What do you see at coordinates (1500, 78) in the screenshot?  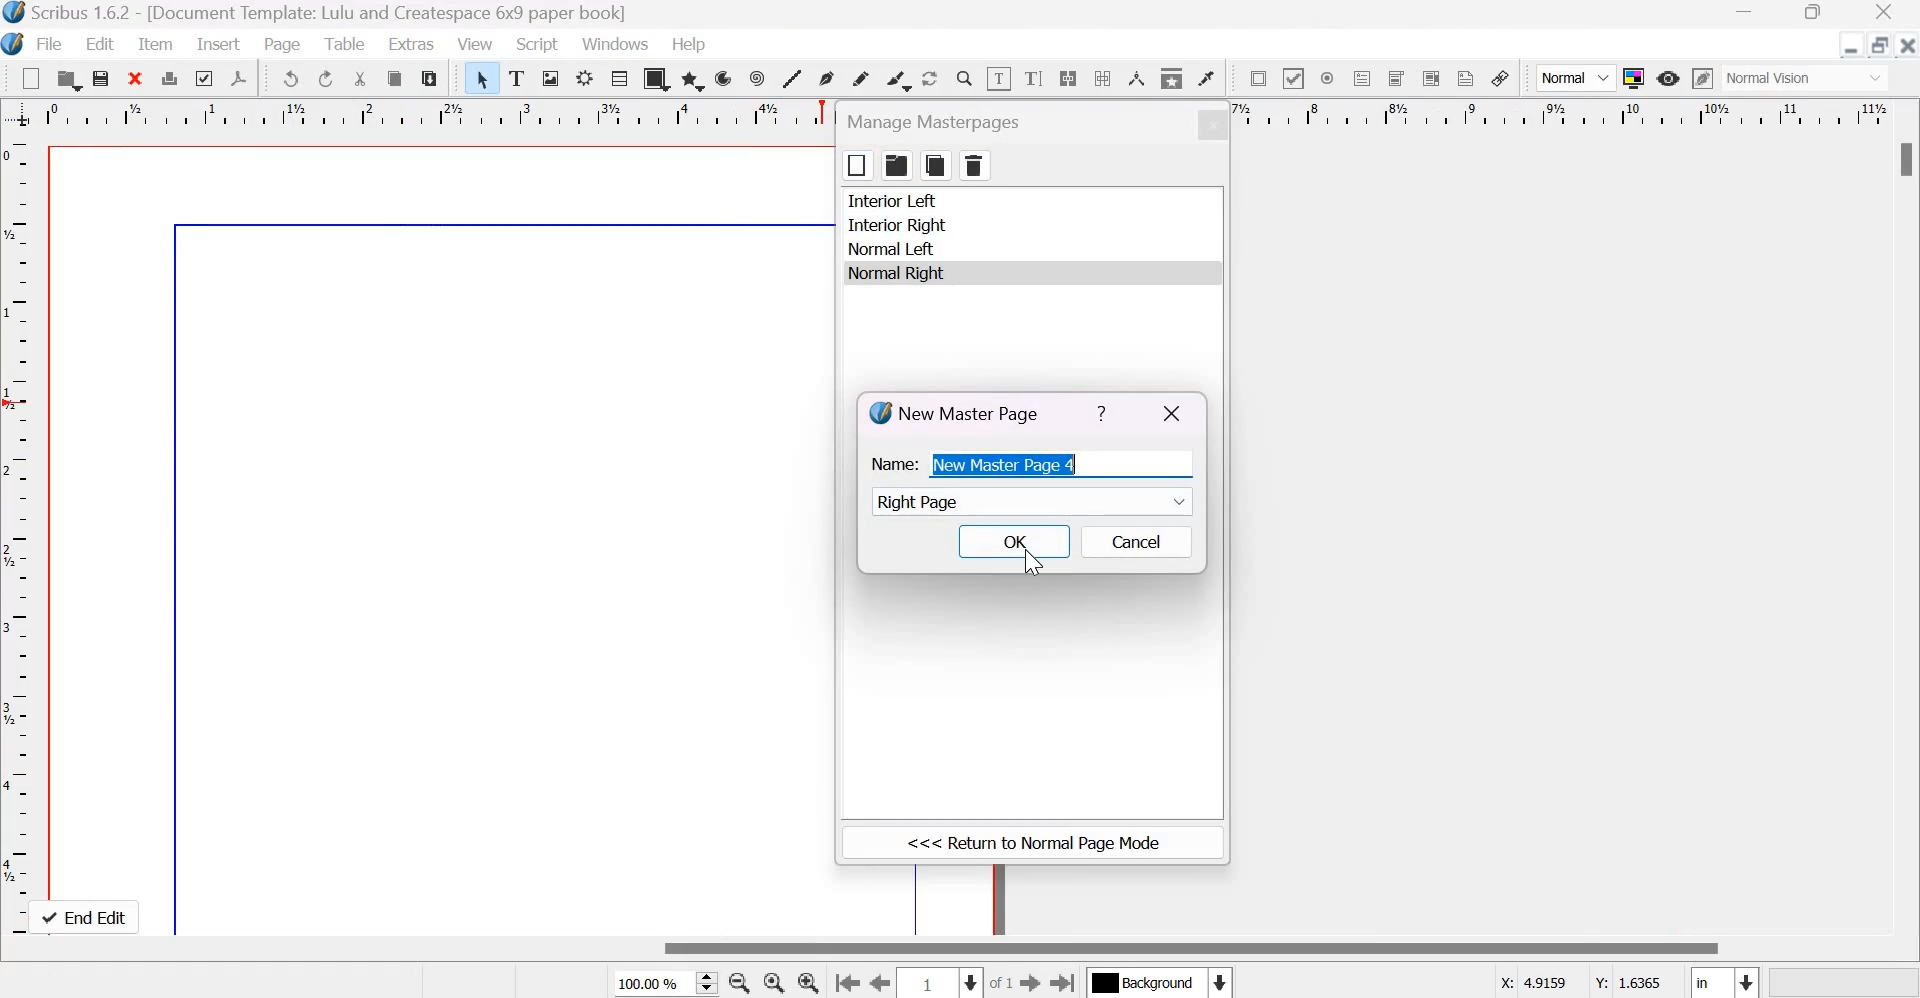 I see `Link annotation` at bounding box center [1500, 78].